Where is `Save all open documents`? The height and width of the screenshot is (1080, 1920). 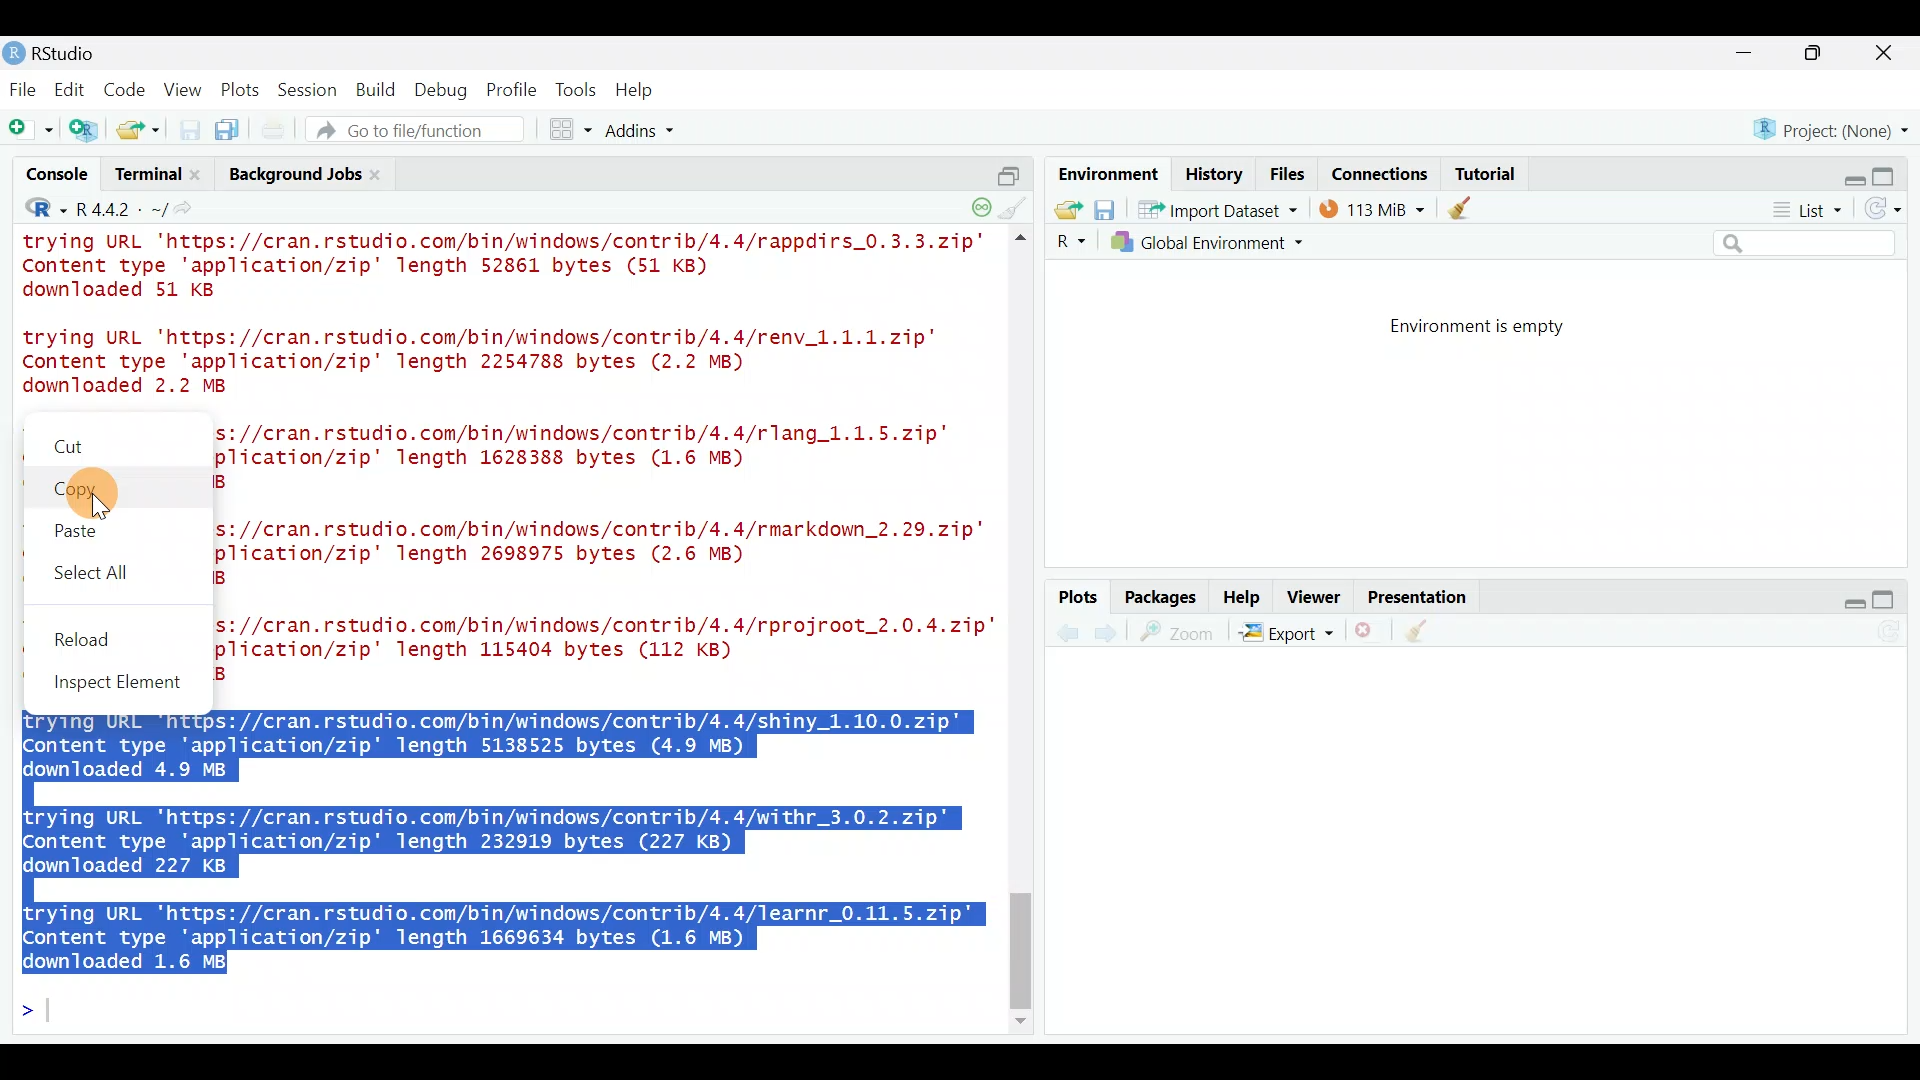 Save all open documents is located at coordinates (230, 131).